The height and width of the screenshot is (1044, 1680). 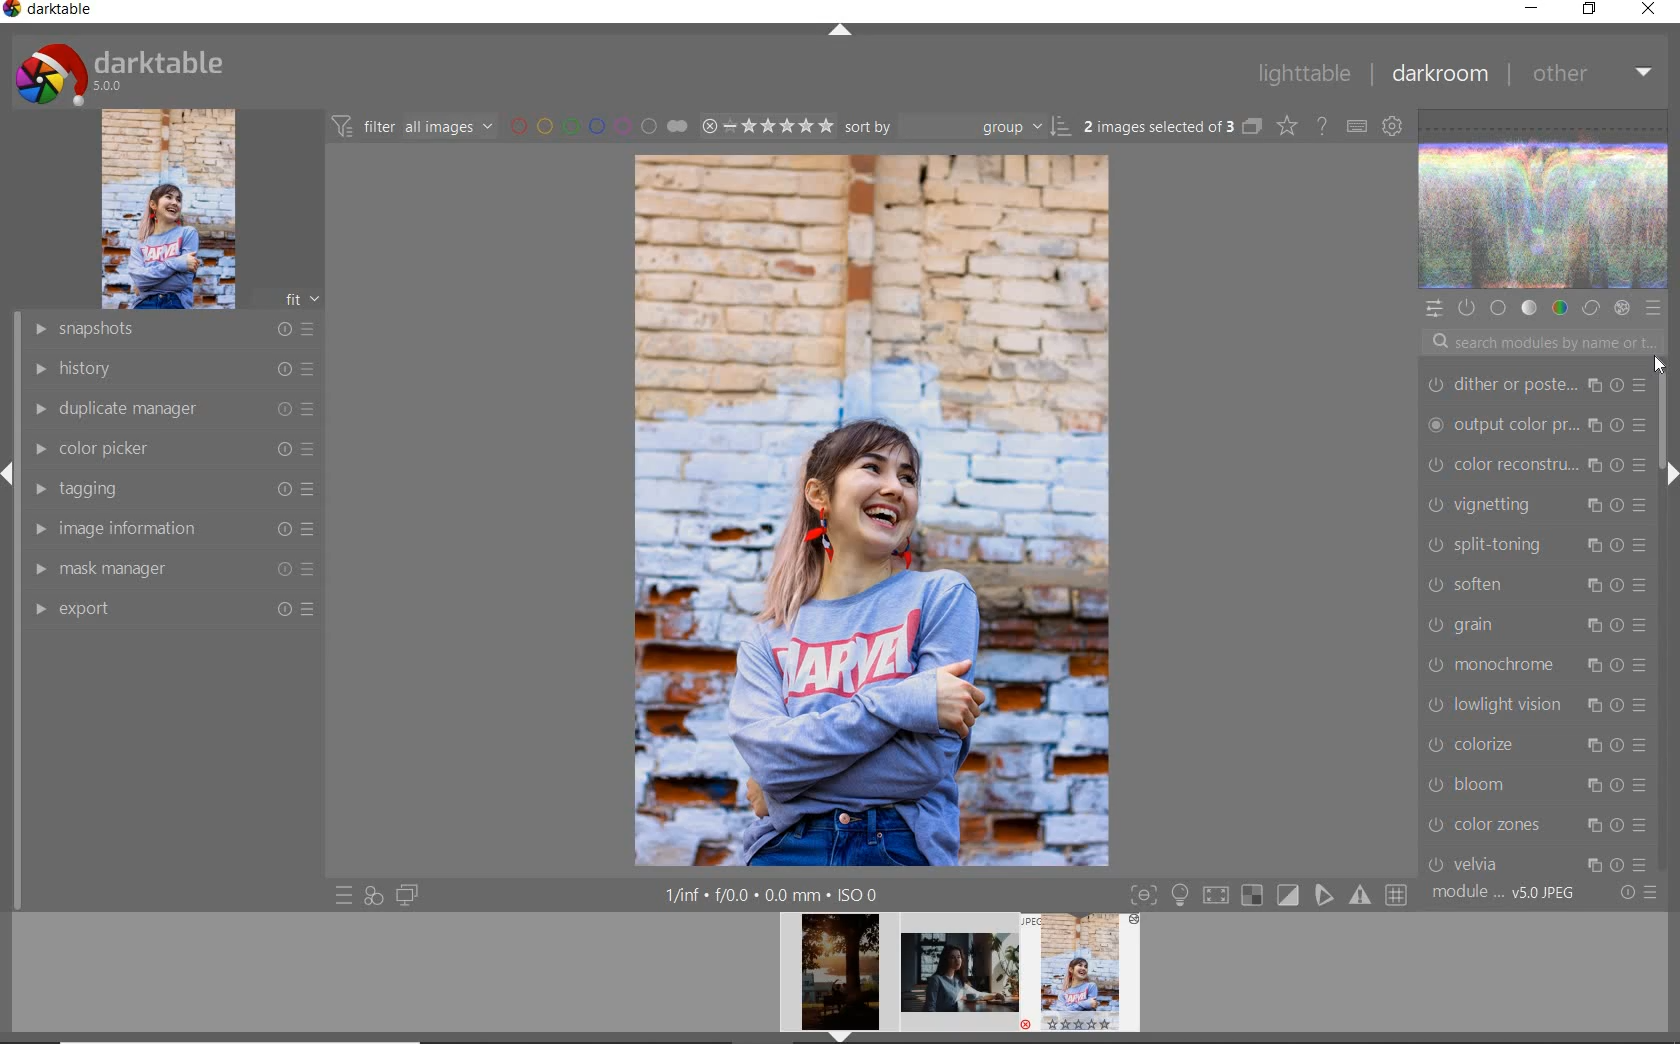 I want to click on show only active module, so click(x=1465, y=308).